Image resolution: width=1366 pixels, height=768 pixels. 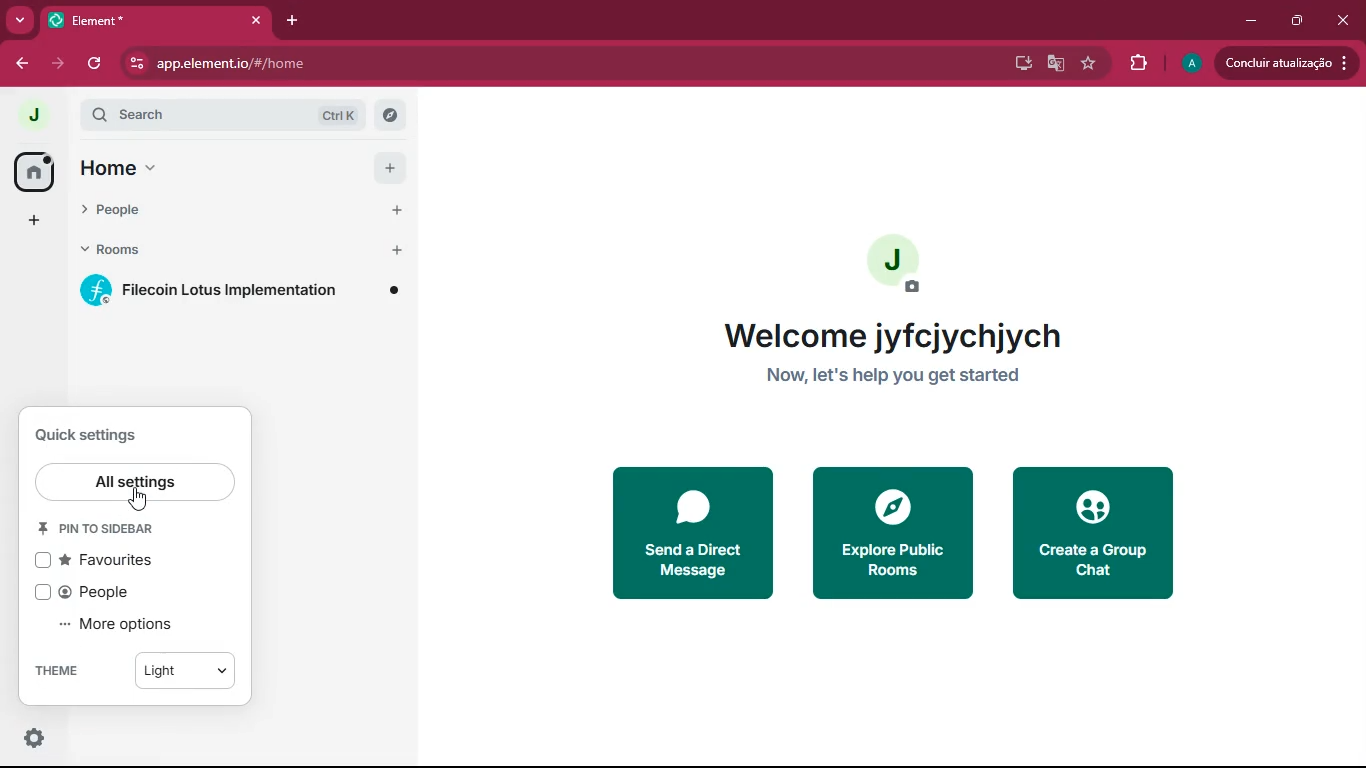 What do you see at coordinates (131, 249) in the screenshot?
I see `rooms` at bounding box center [131, 249].